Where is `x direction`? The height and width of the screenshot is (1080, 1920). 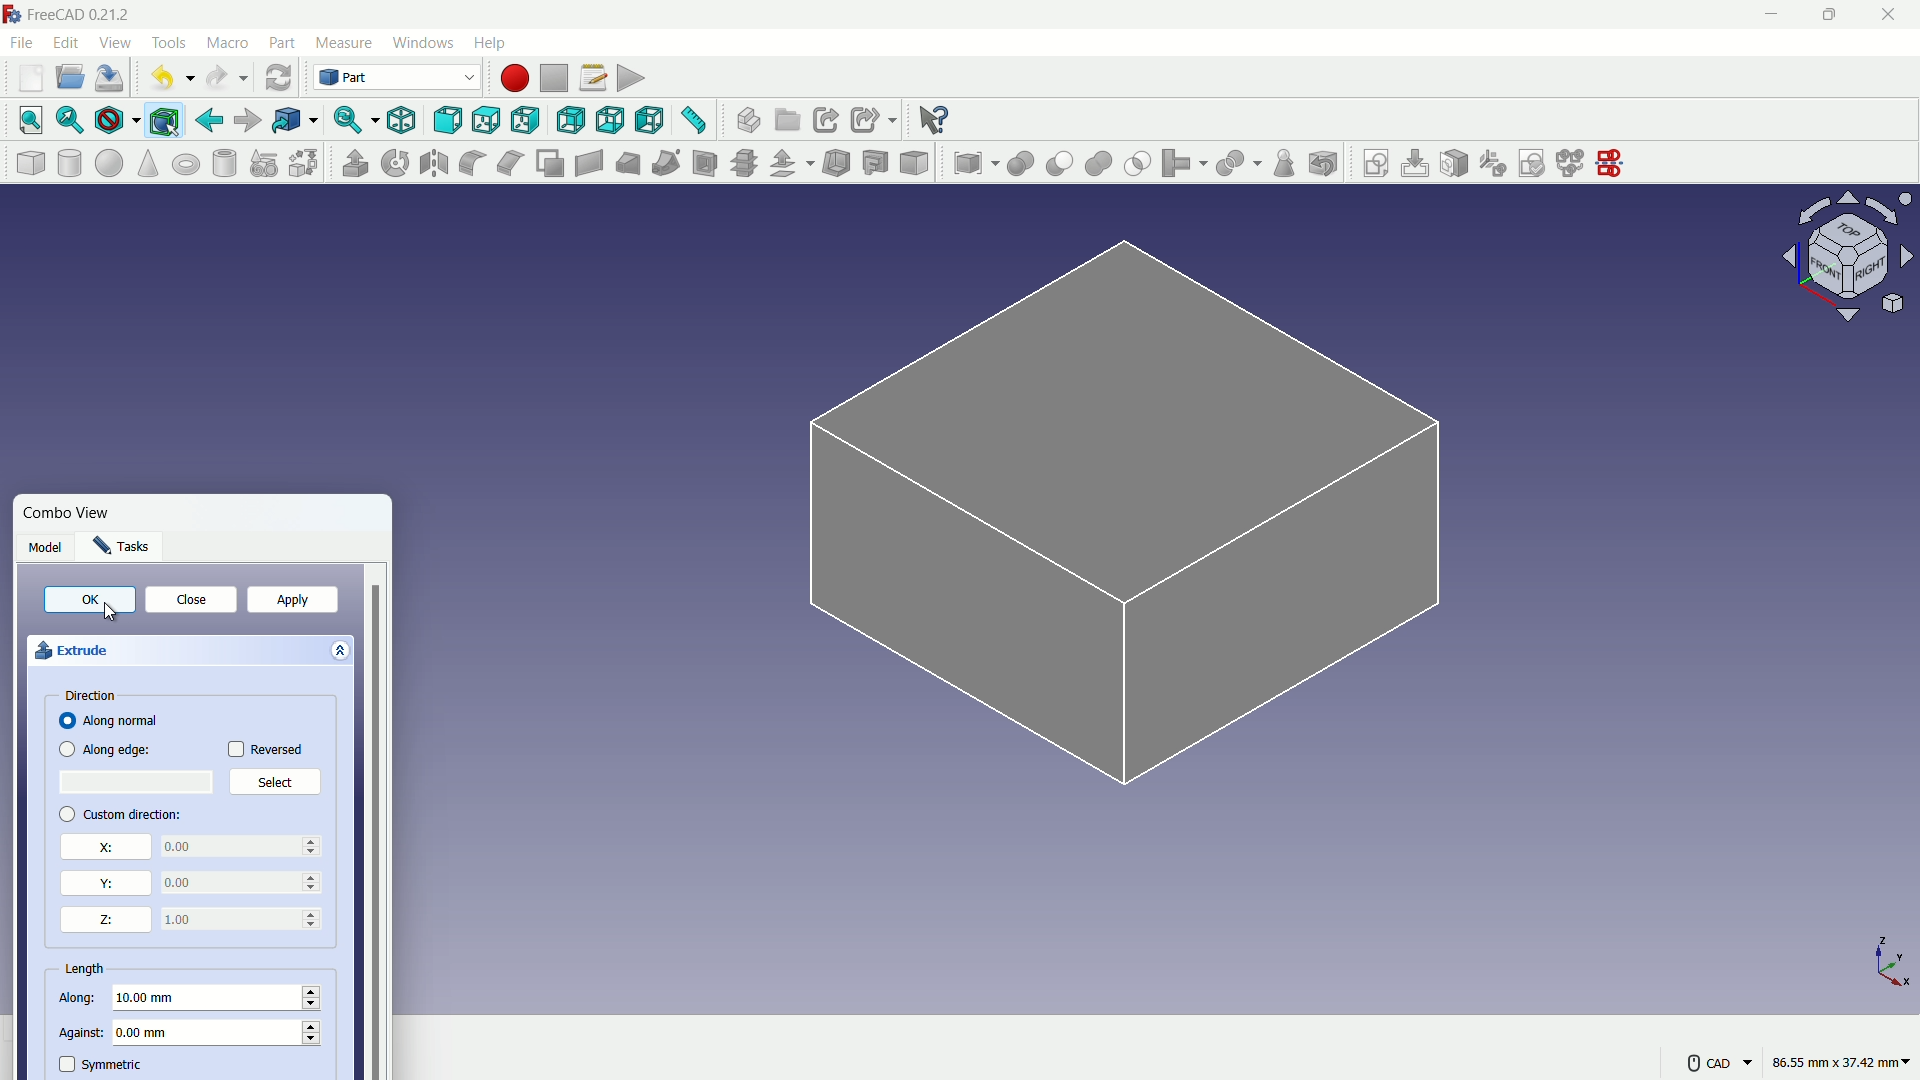
x direction is located at coordinates (105, 847).